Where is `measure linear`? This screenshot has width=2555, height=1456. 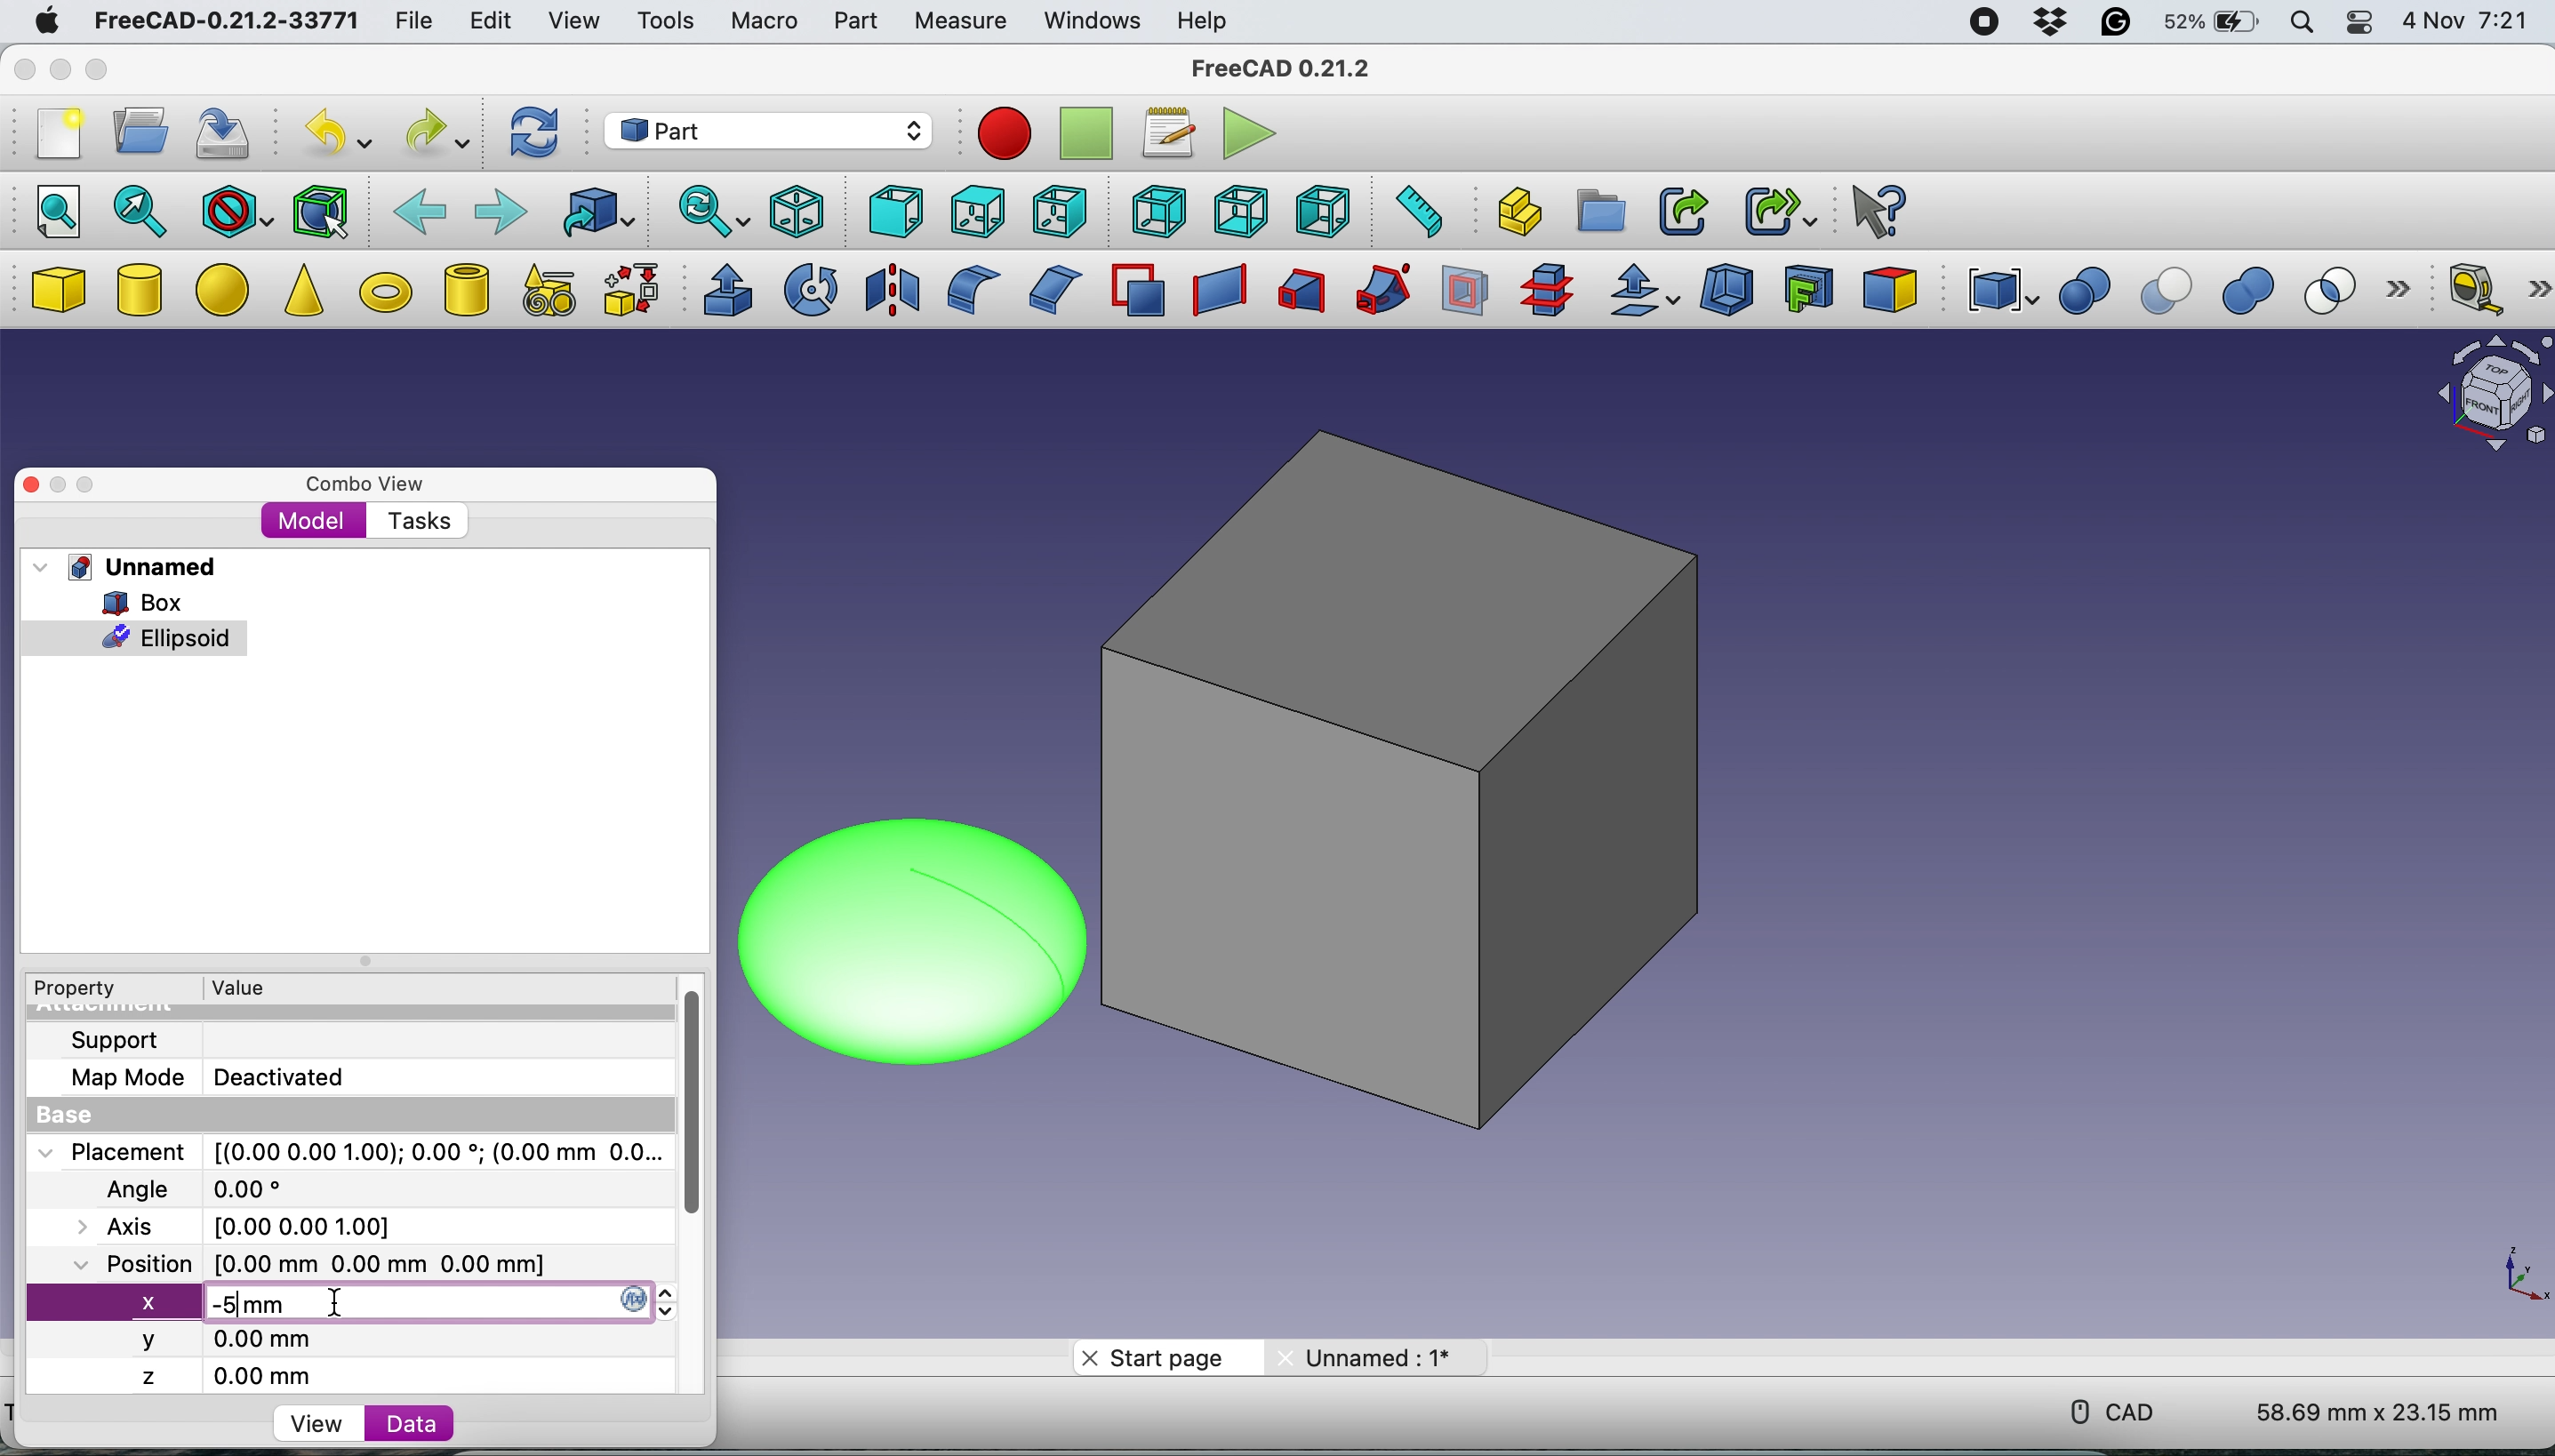 measure linear is located at coordinates (2472, 287).